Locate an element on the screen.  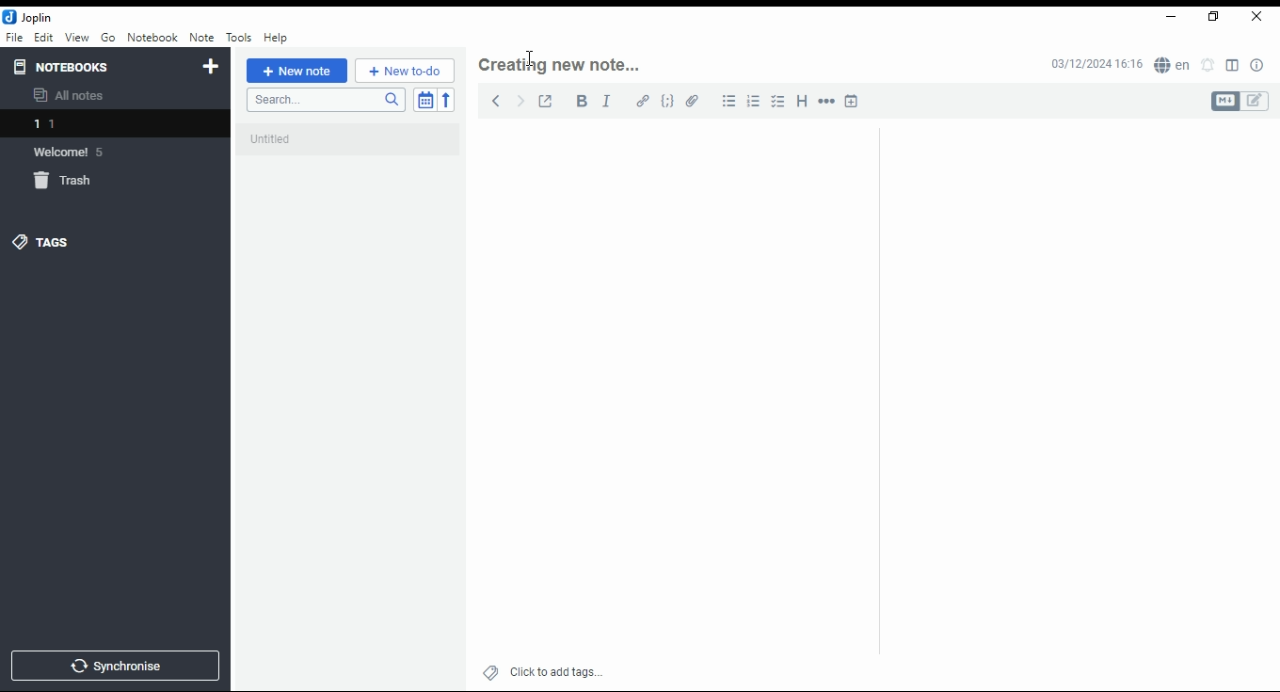
help is located at coordinates (275, 38).